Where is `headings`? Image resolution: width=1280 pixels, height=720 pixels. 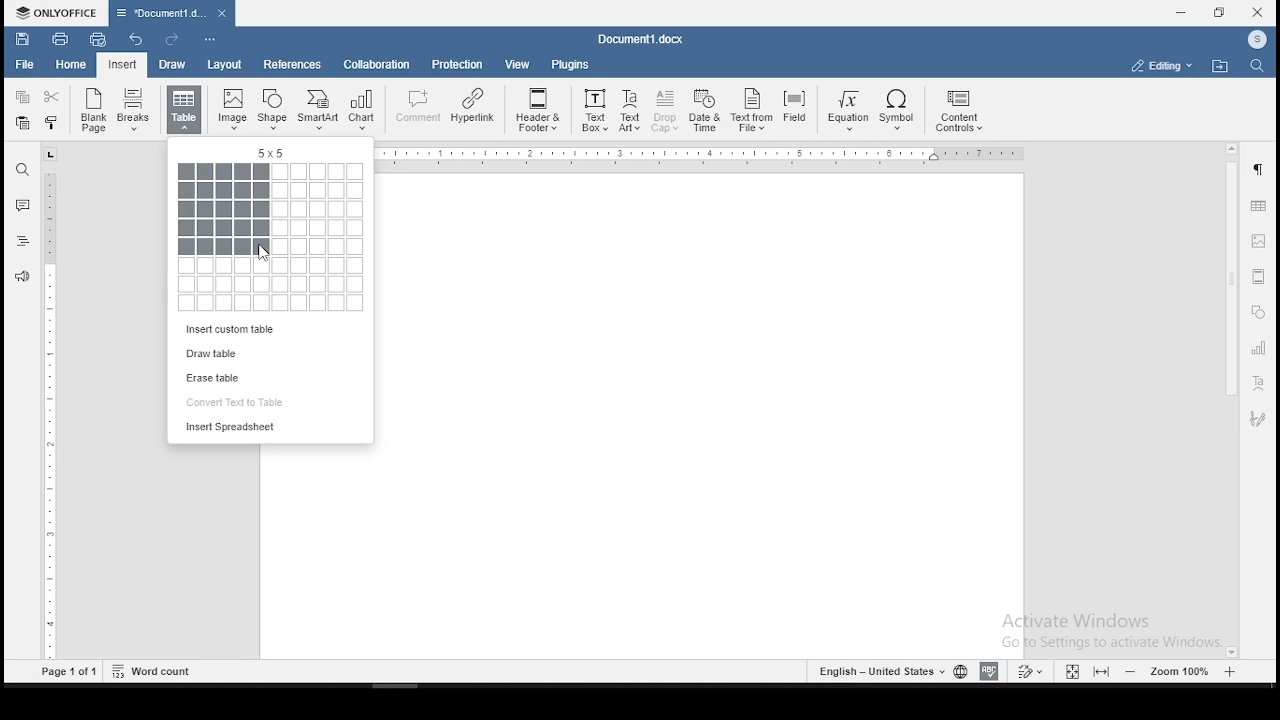
headings is located at coordinates (23, 241).